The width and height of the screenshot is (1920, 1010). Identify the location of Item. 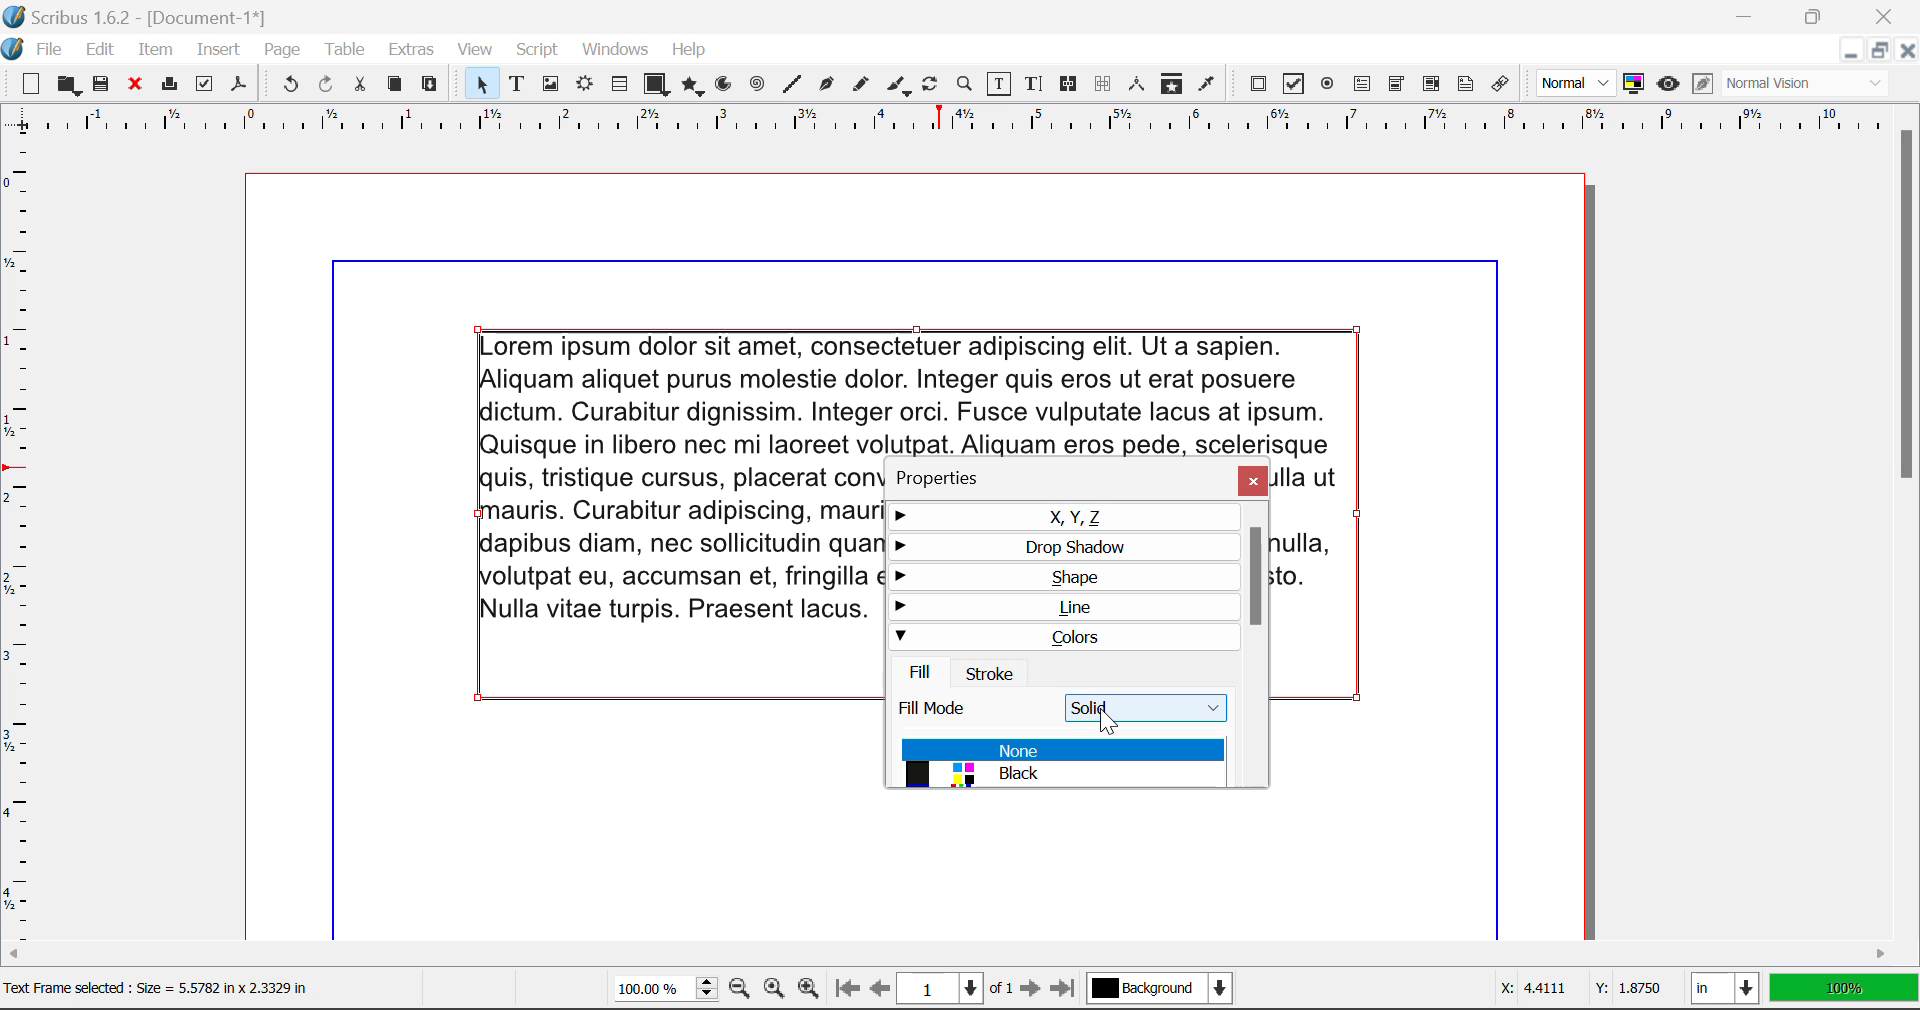
(156, 52).